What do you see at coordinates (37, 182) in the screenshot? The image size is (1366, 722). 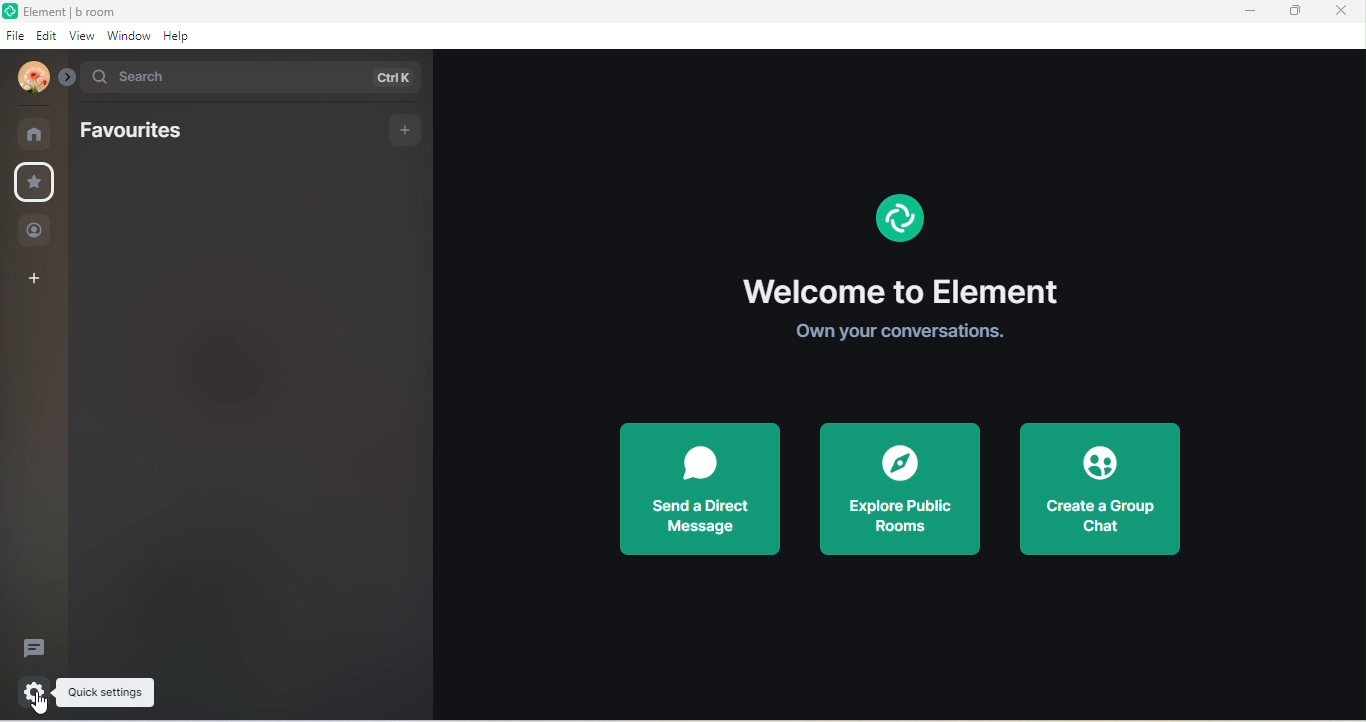 I see `favourites` at bounding box center [37, 182].